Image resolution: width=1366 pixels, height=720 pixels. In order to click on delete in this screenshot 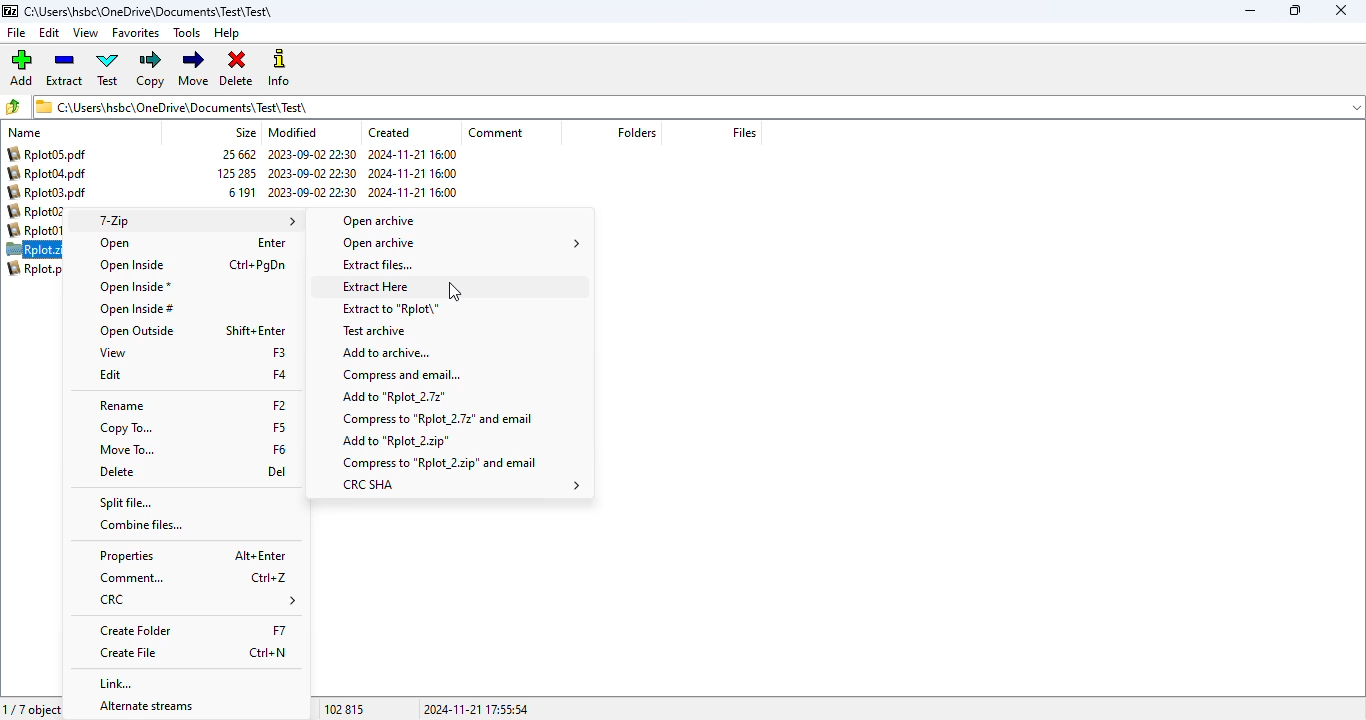, I will do `click(116, 471)`.